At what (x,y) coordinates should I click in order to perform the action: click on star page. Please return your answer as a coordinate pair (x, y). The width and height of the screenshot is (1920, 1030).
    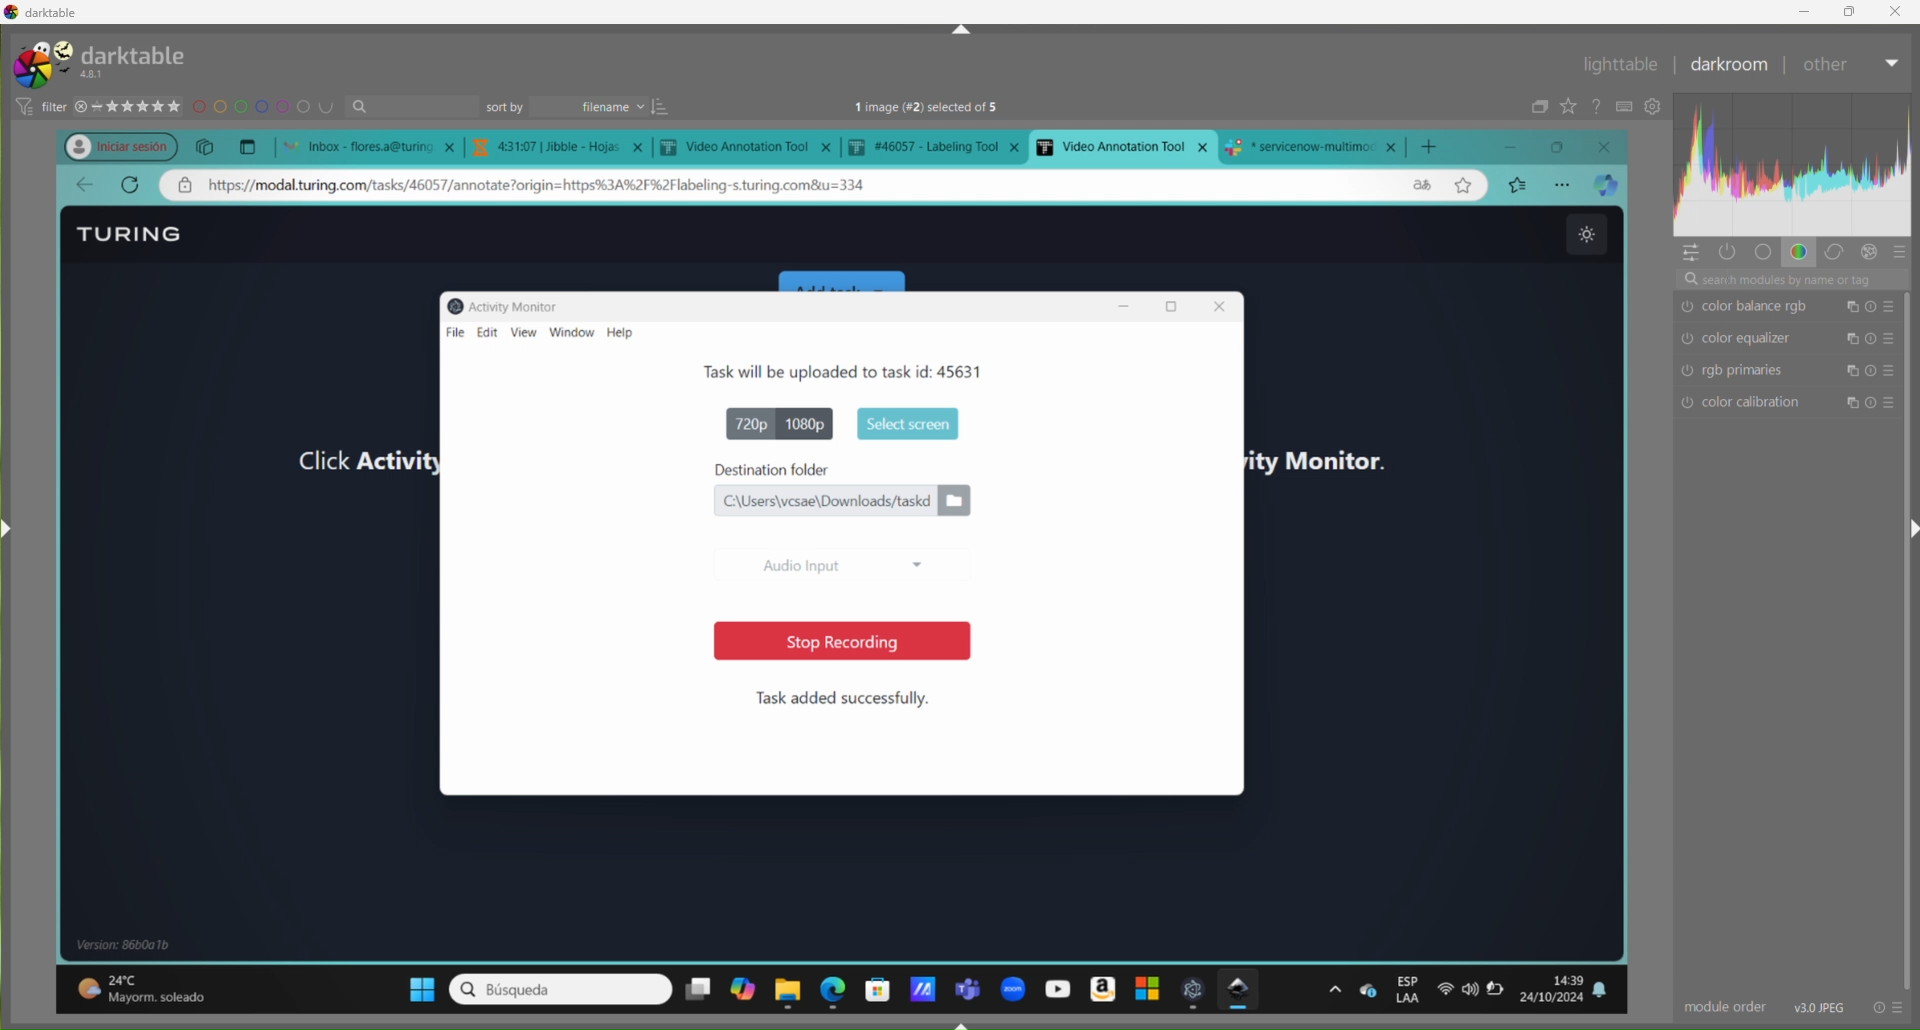
    Looking at the image, I should click on (1461, 188).